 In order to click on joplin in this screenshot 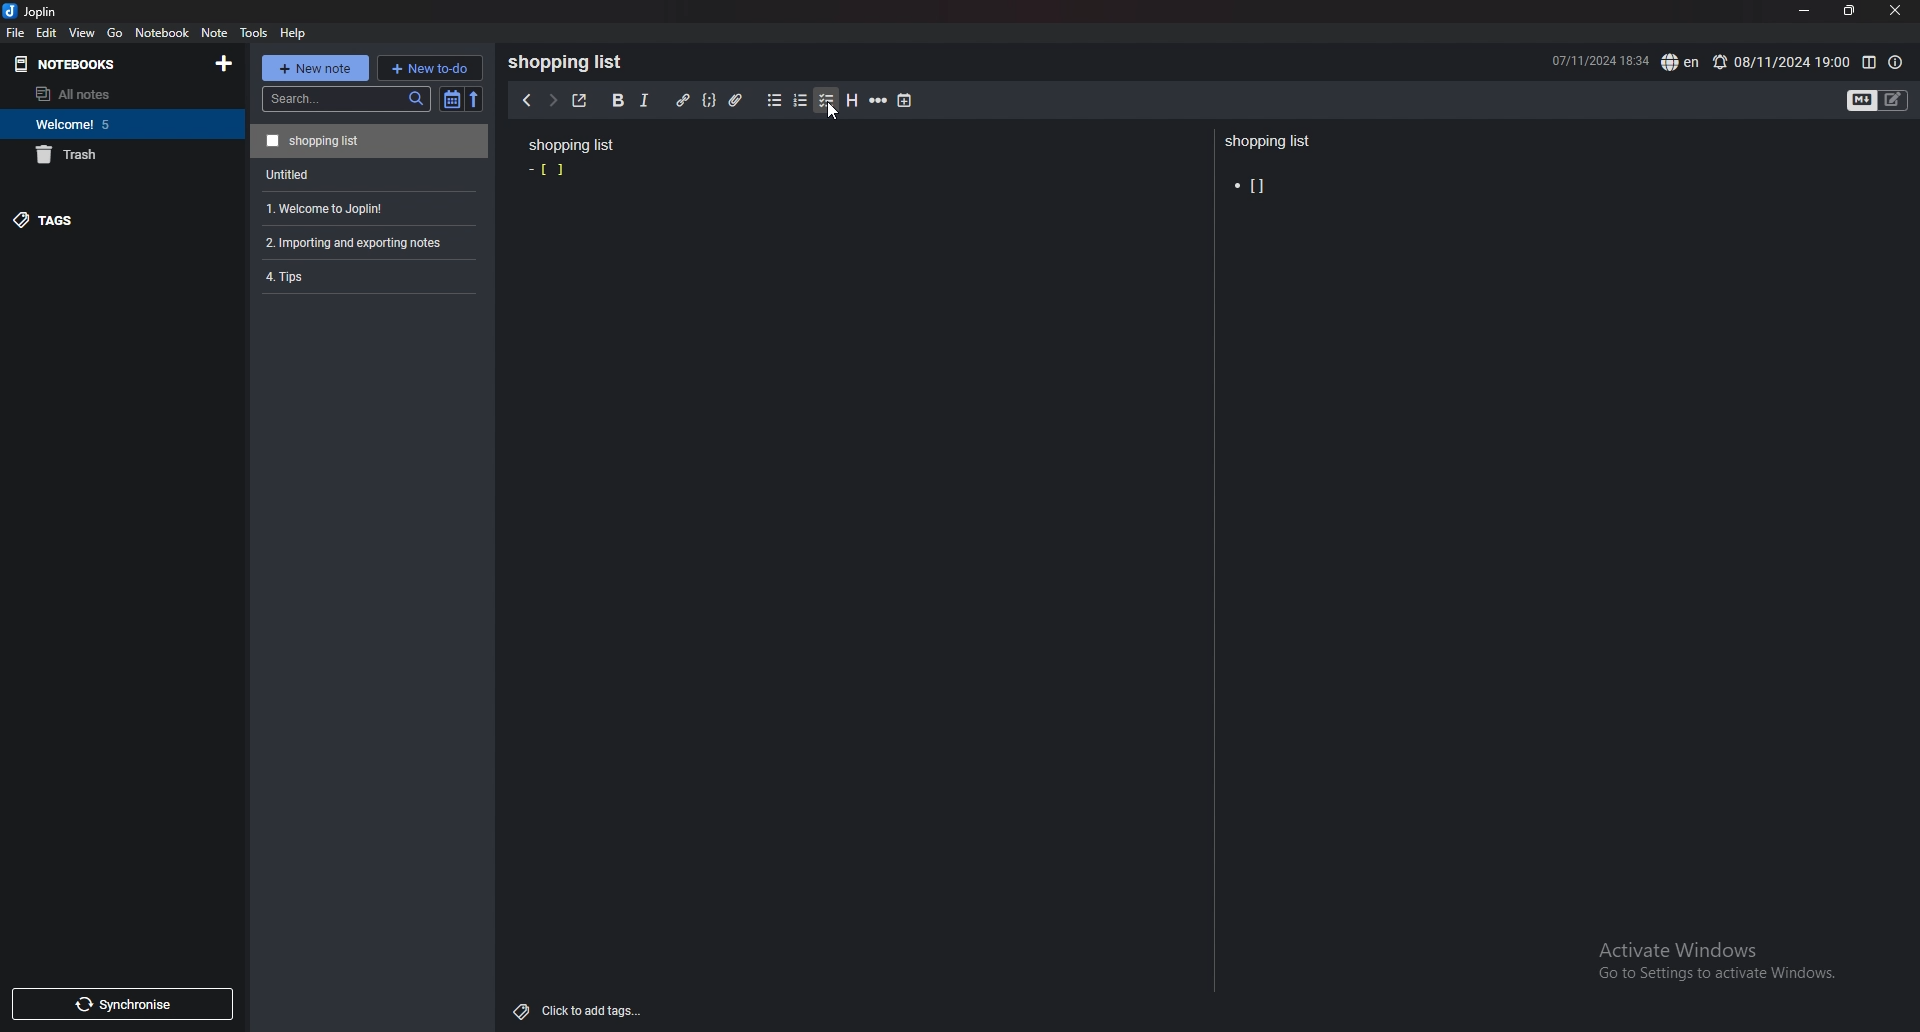, I will do `click(34, 11)`.